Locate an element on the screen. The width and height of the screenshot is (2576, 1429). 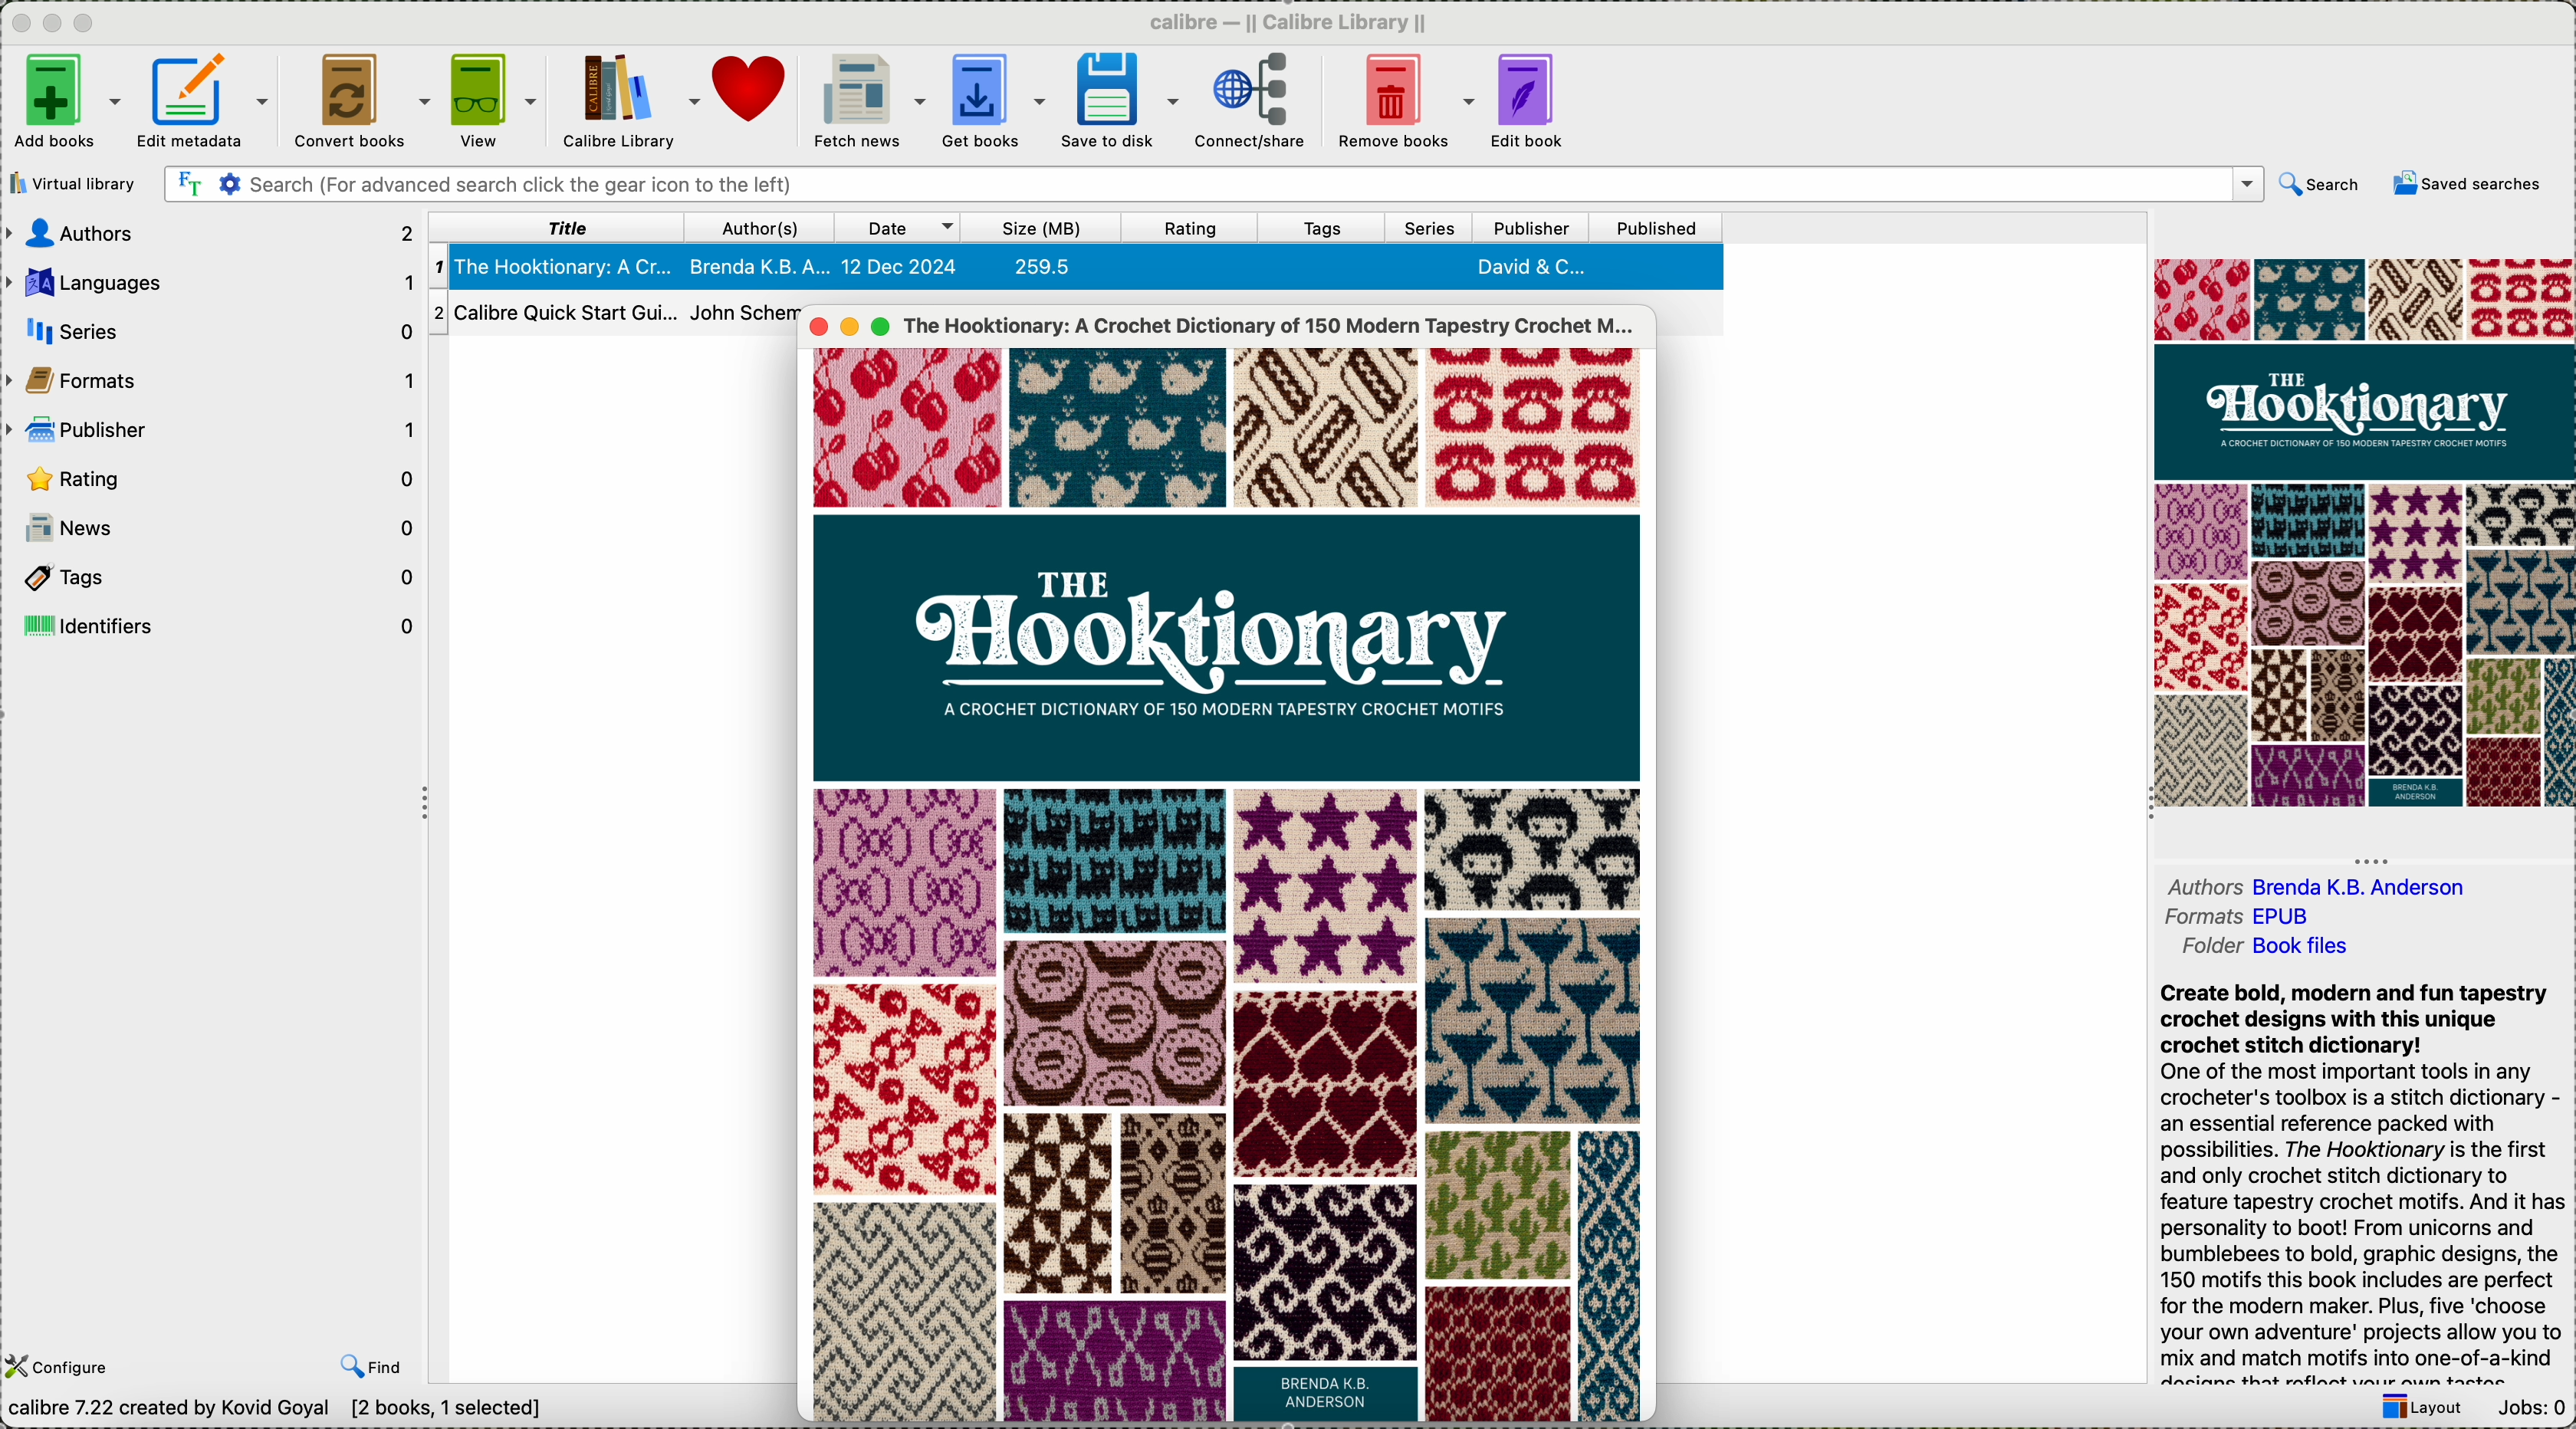
book cover preview is located at coordinates (2362, 534).